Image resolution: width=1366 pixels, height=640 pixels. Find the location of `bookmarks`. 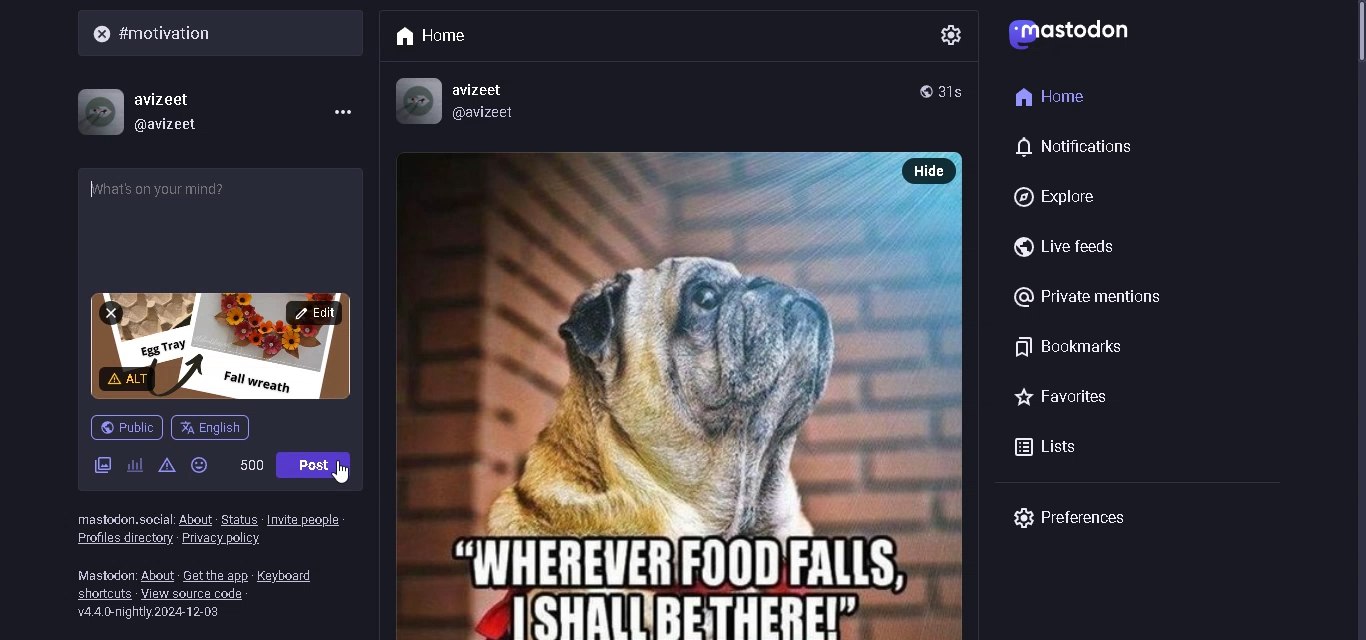

bookmarks is located at coordinates (1067, 344).